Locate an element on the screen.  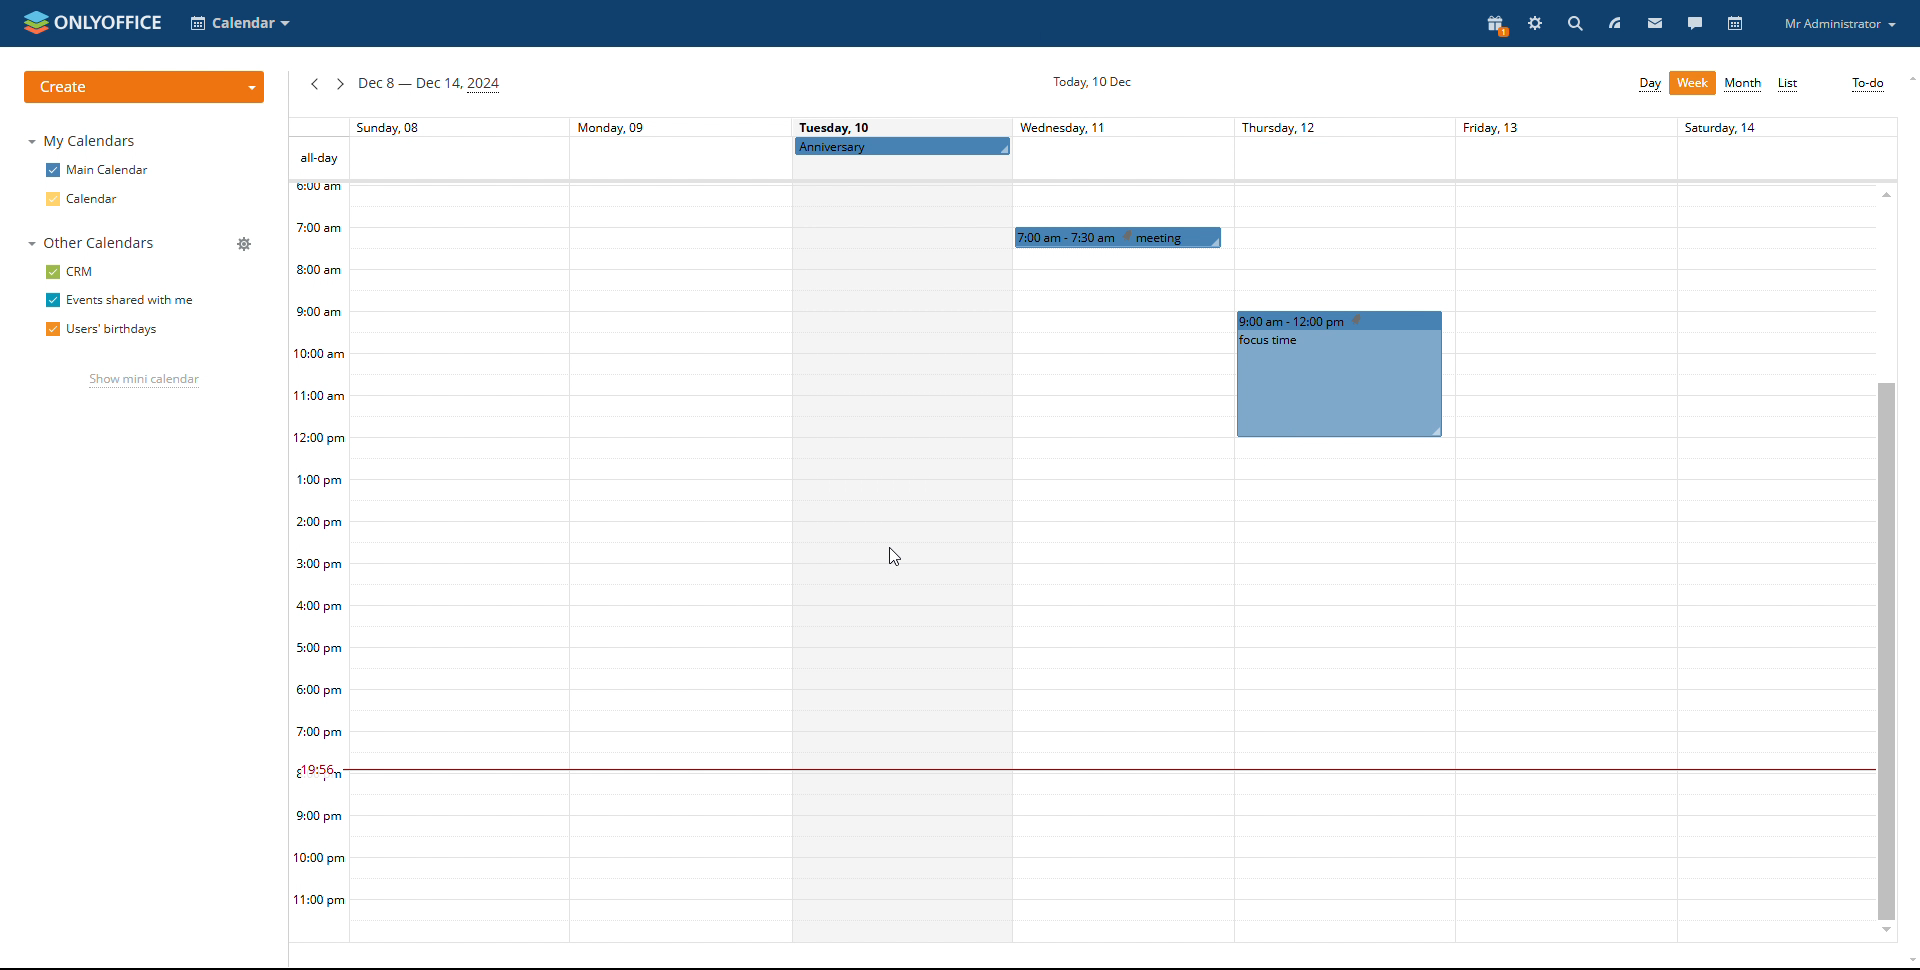
settings is located at coordinates (1534, 24).